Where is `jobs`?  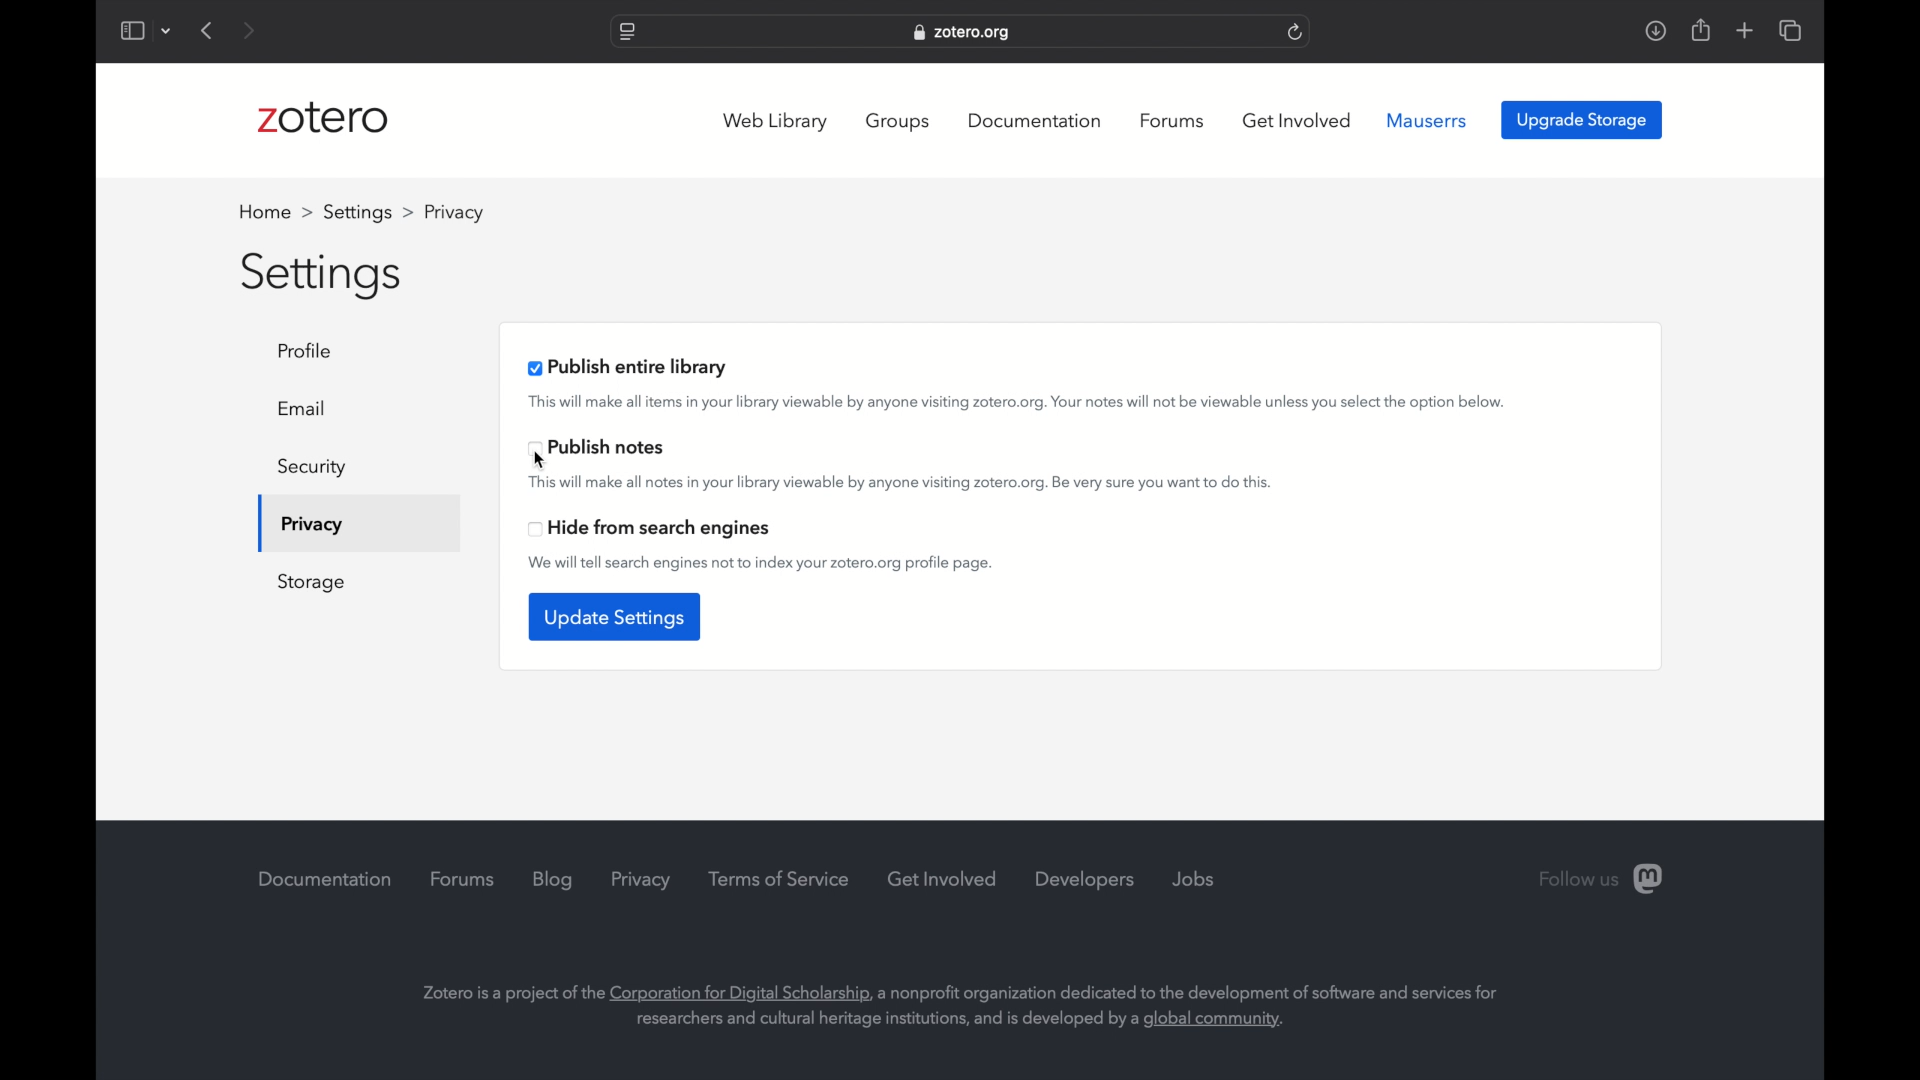
jobs is located at coordinates (1193, 879).